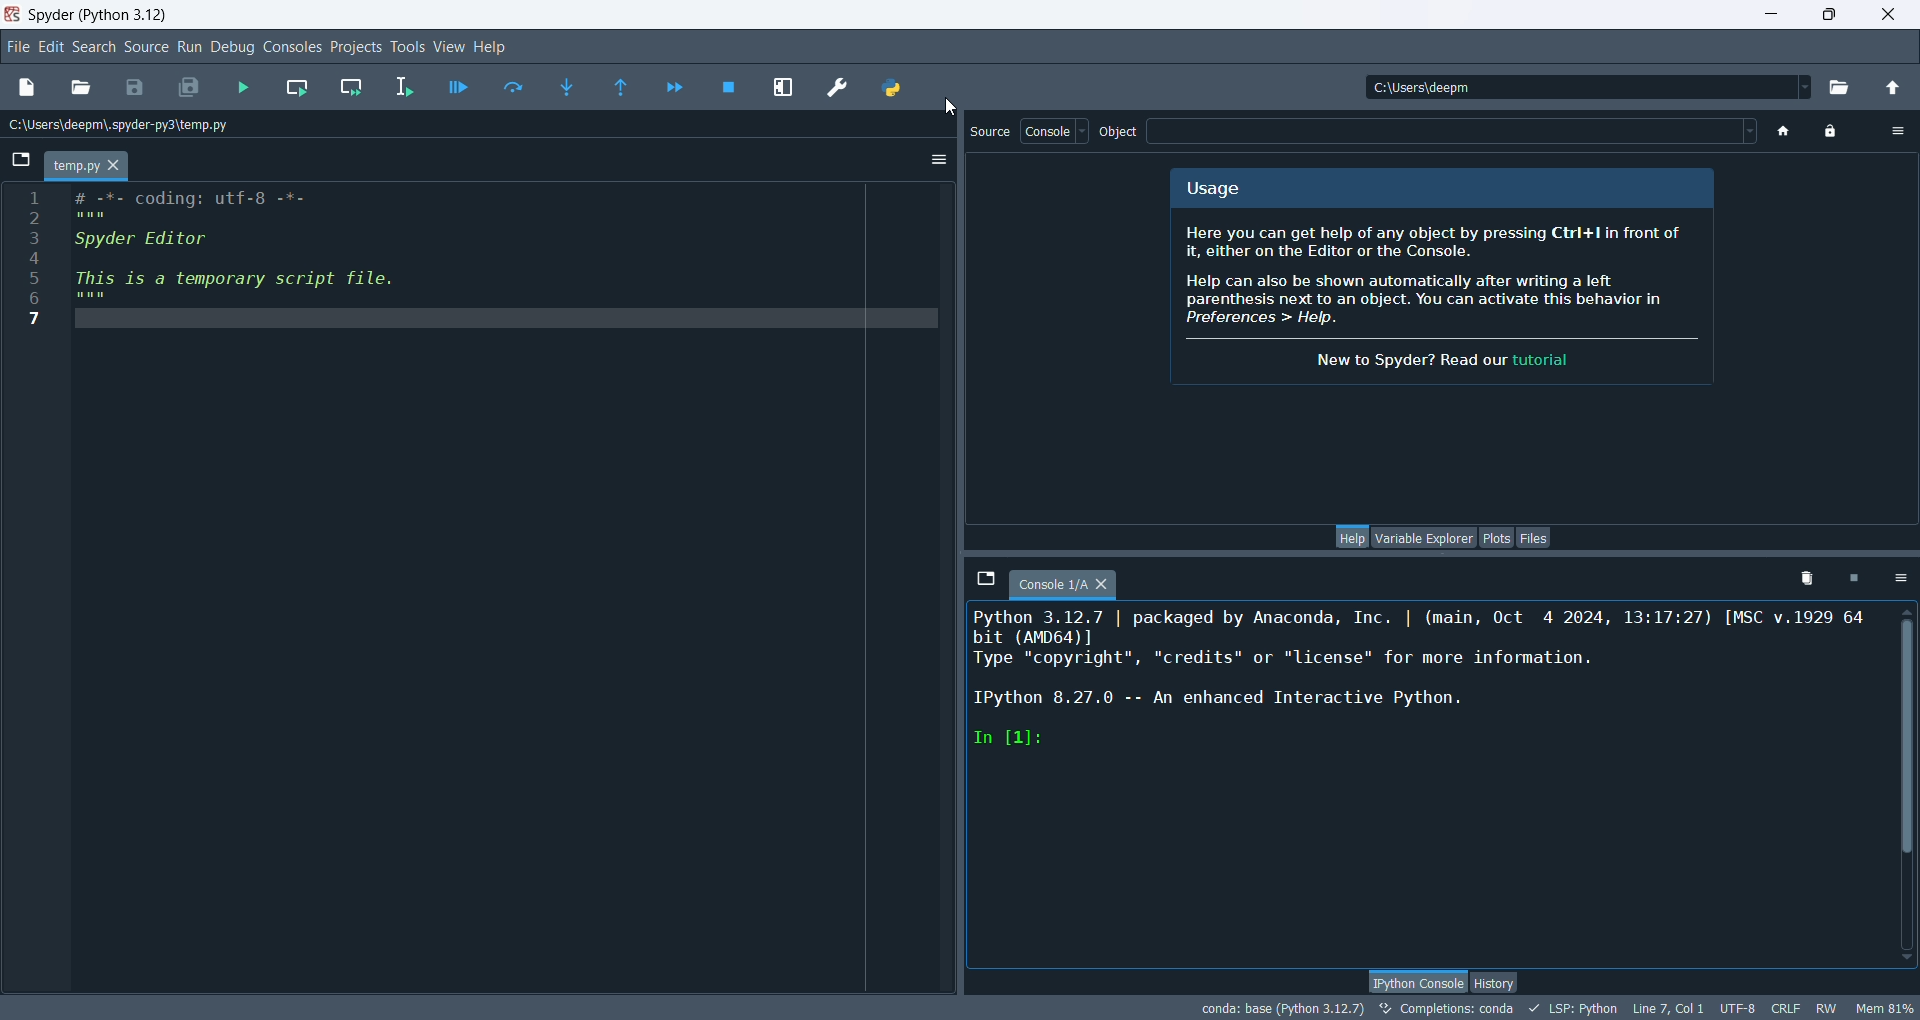  I want to click on source, so click(988, 129).